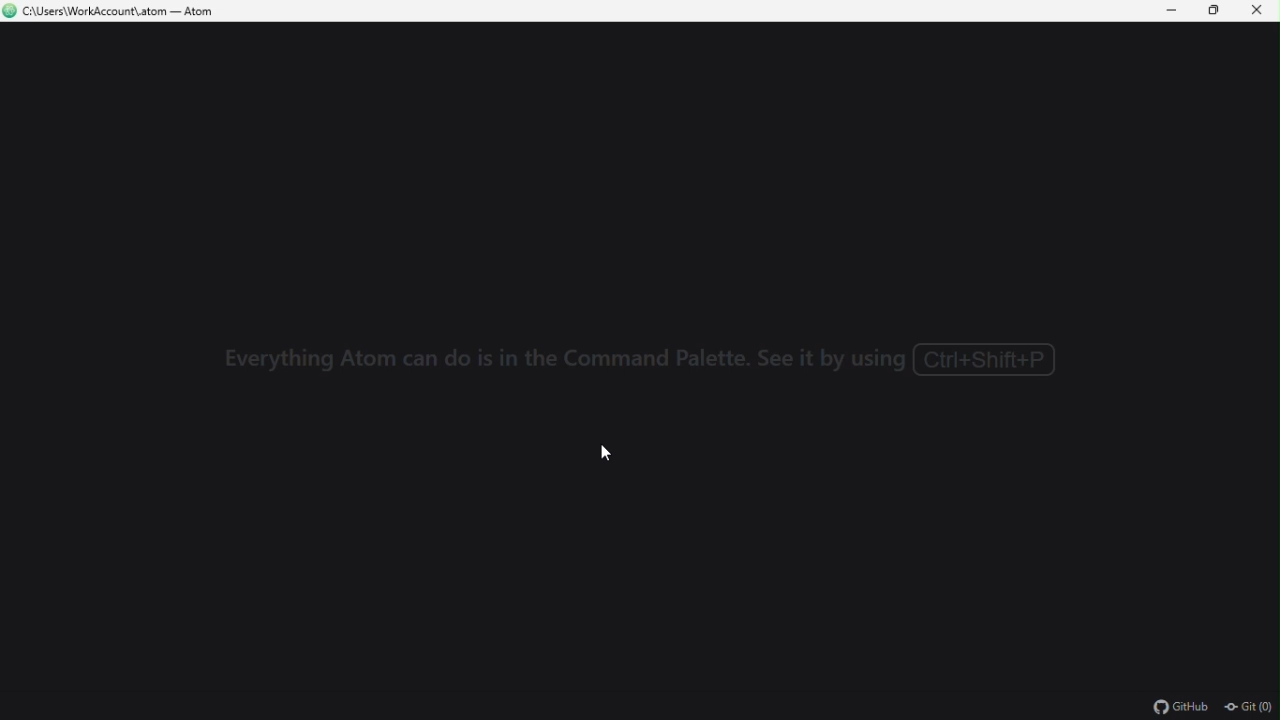  What do you see at coordinates (1175, 706) in the screenshot?
I see `github` at bounding box center [1175, 706].